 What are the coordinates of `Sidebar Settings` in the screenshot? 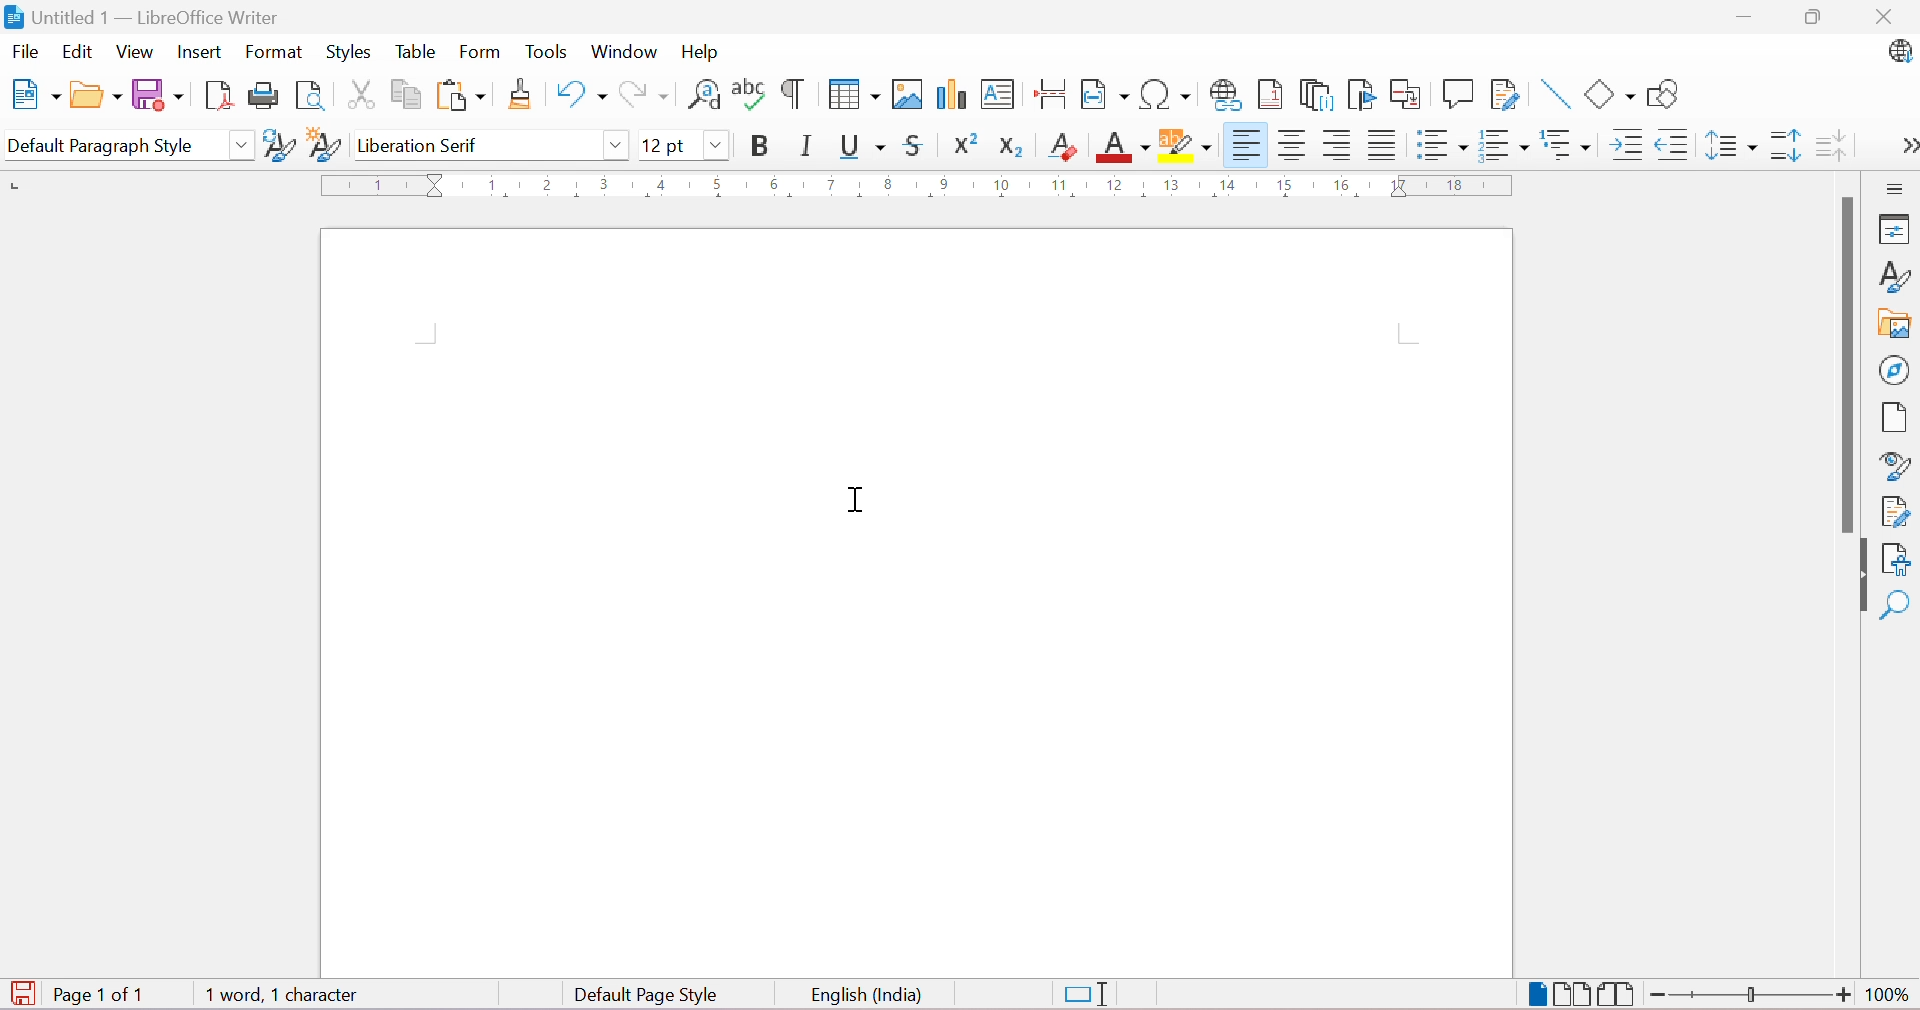 It's located at (1900, 189).